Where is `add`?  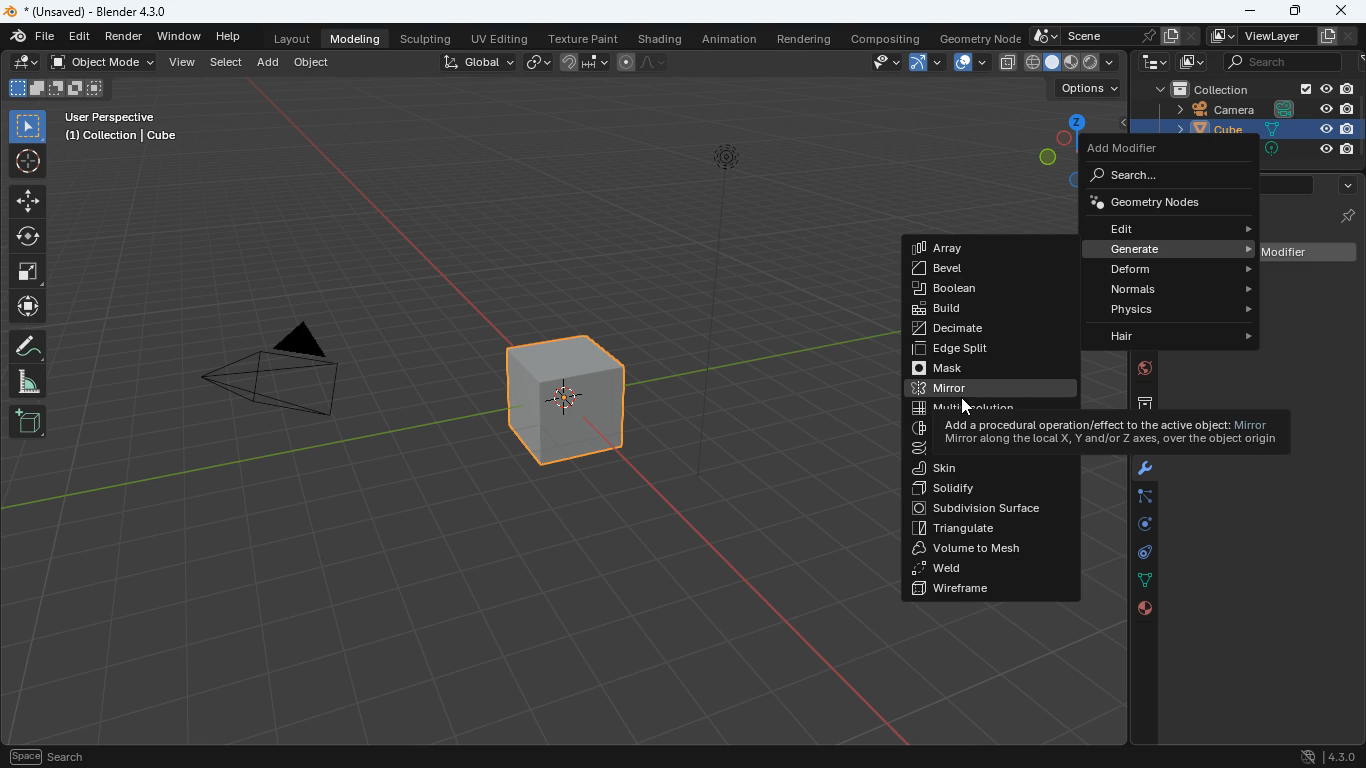 add is located at coordinates (269, 64).